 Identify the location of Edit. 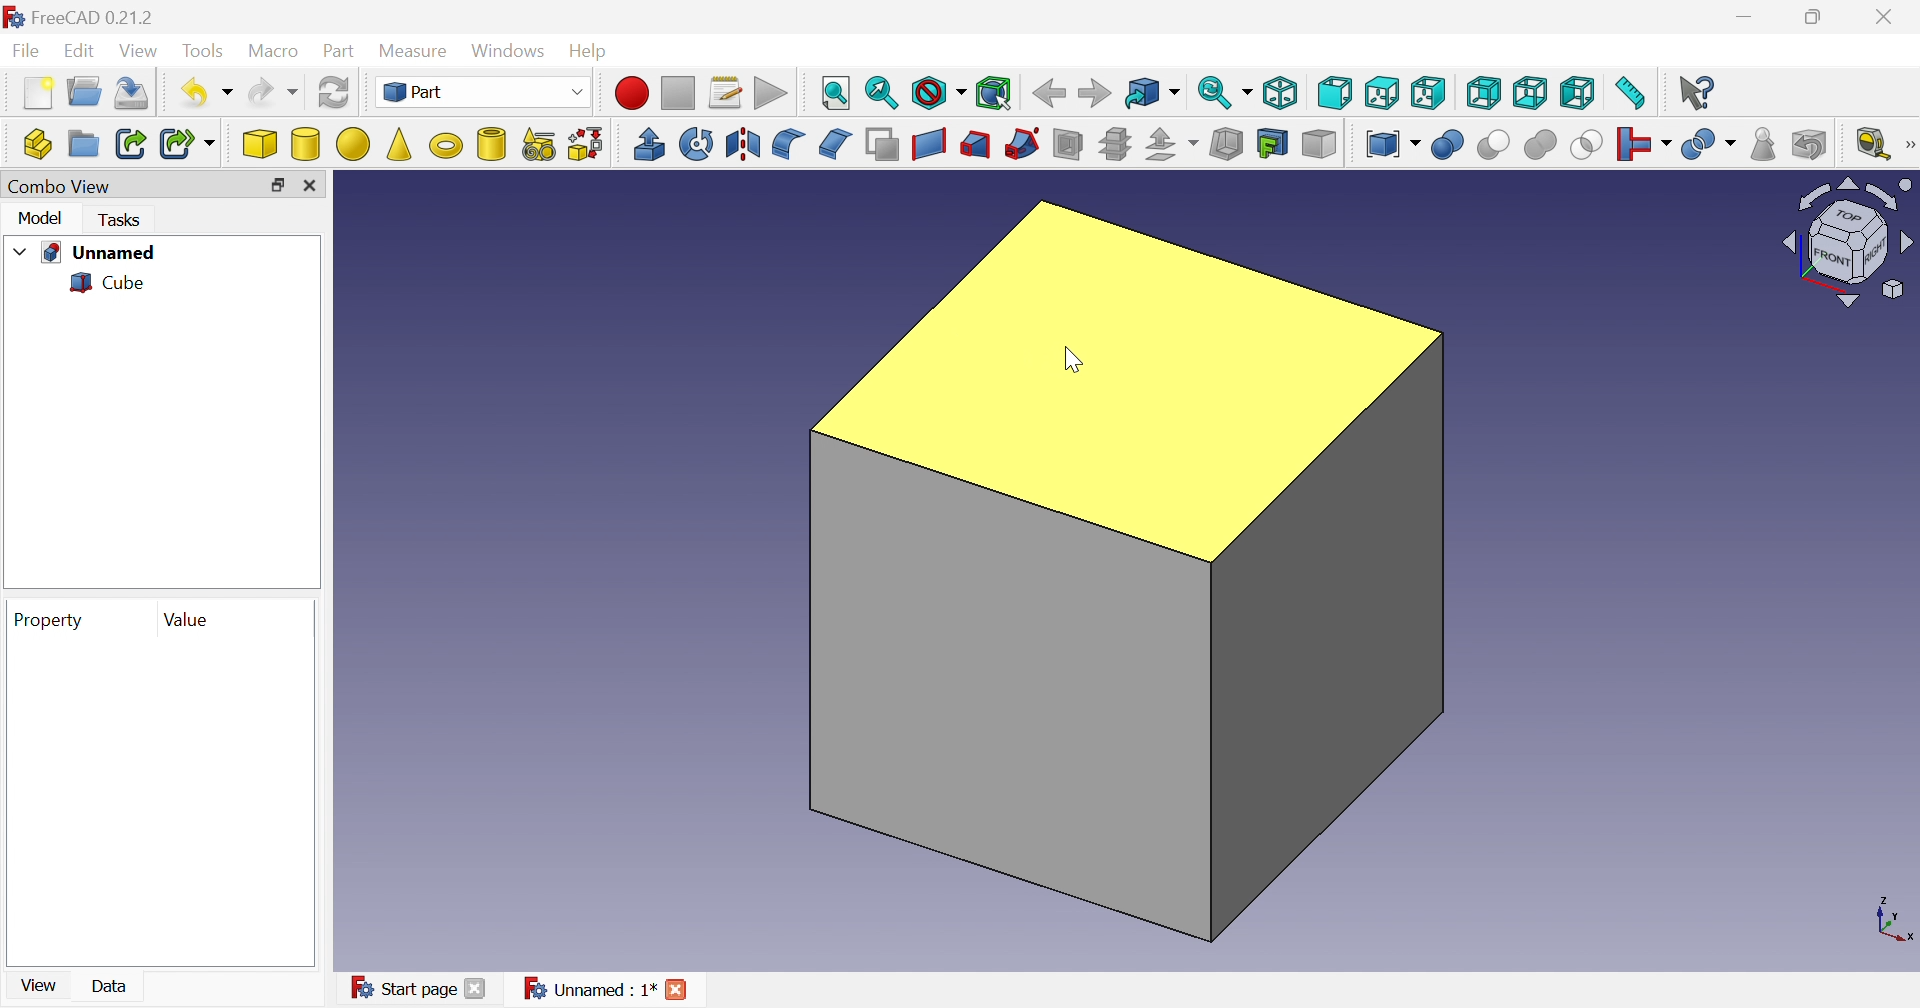
(79, 48).